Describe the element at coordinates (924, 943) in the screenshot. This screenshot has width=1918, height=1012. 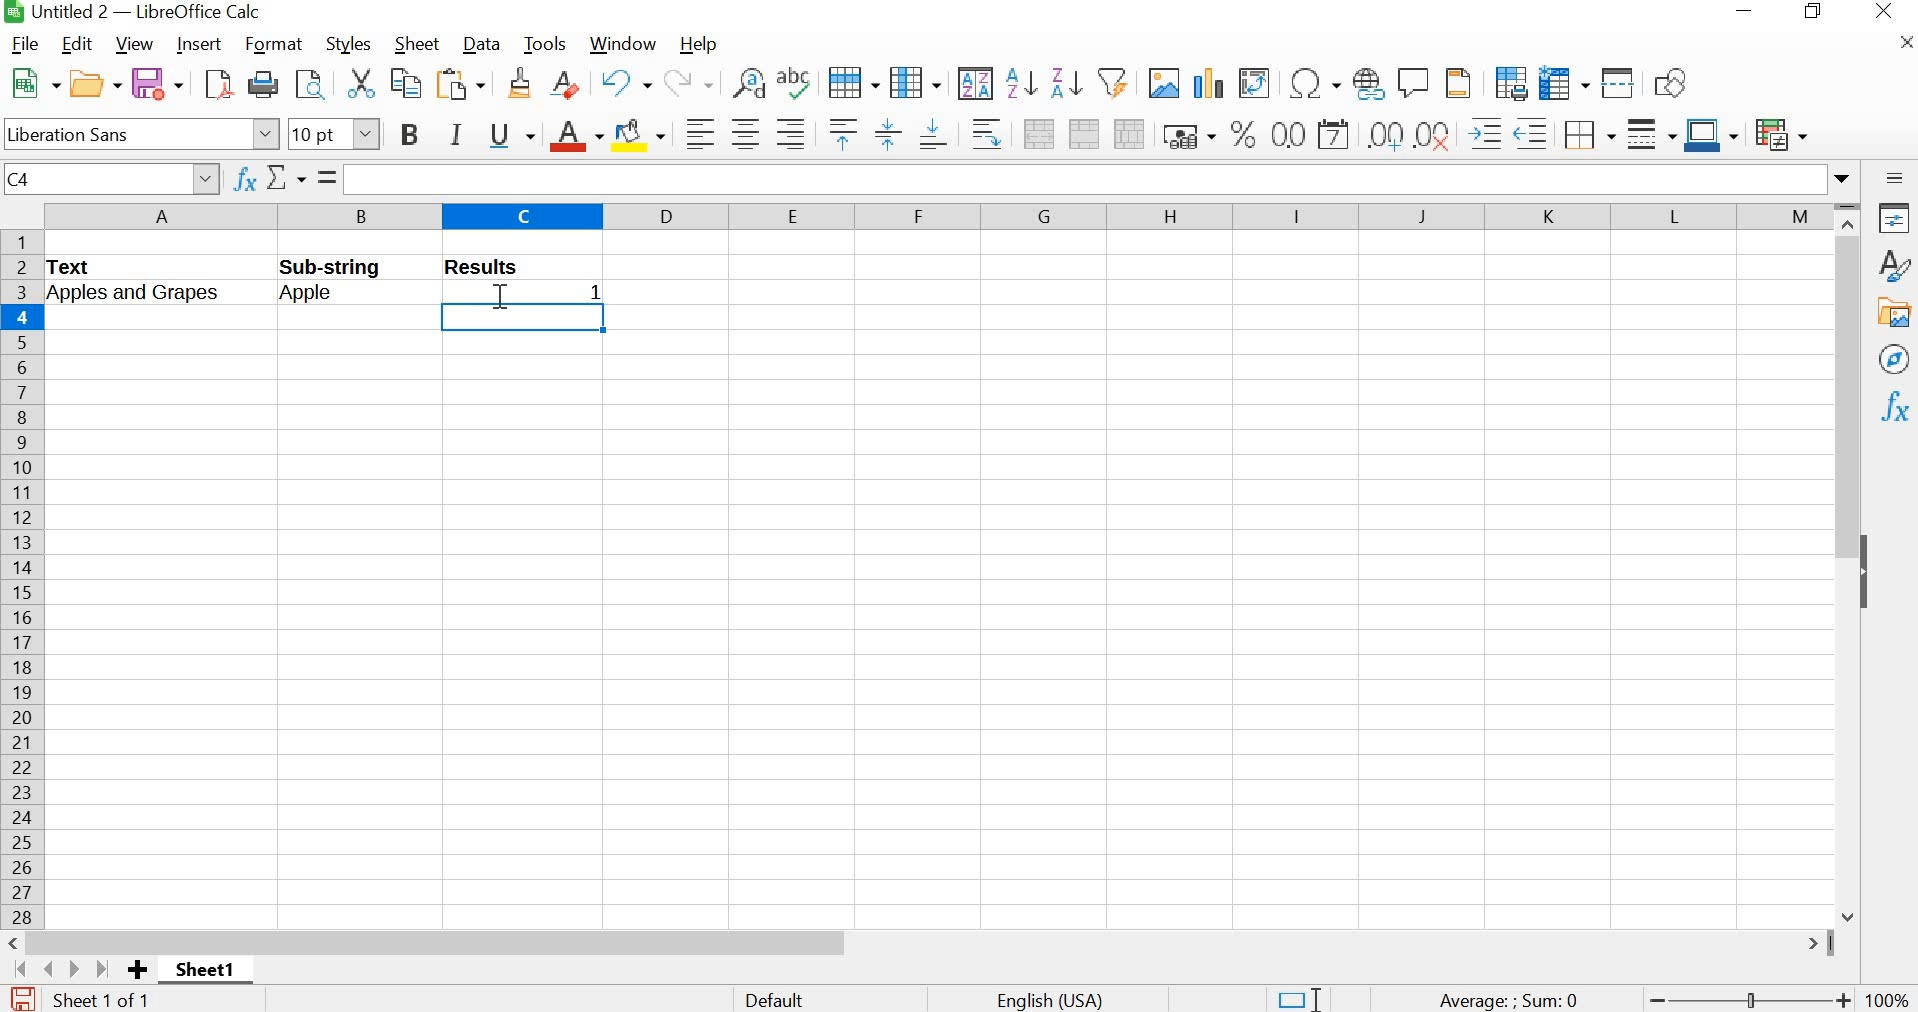
I see `scrollbar` at that location.